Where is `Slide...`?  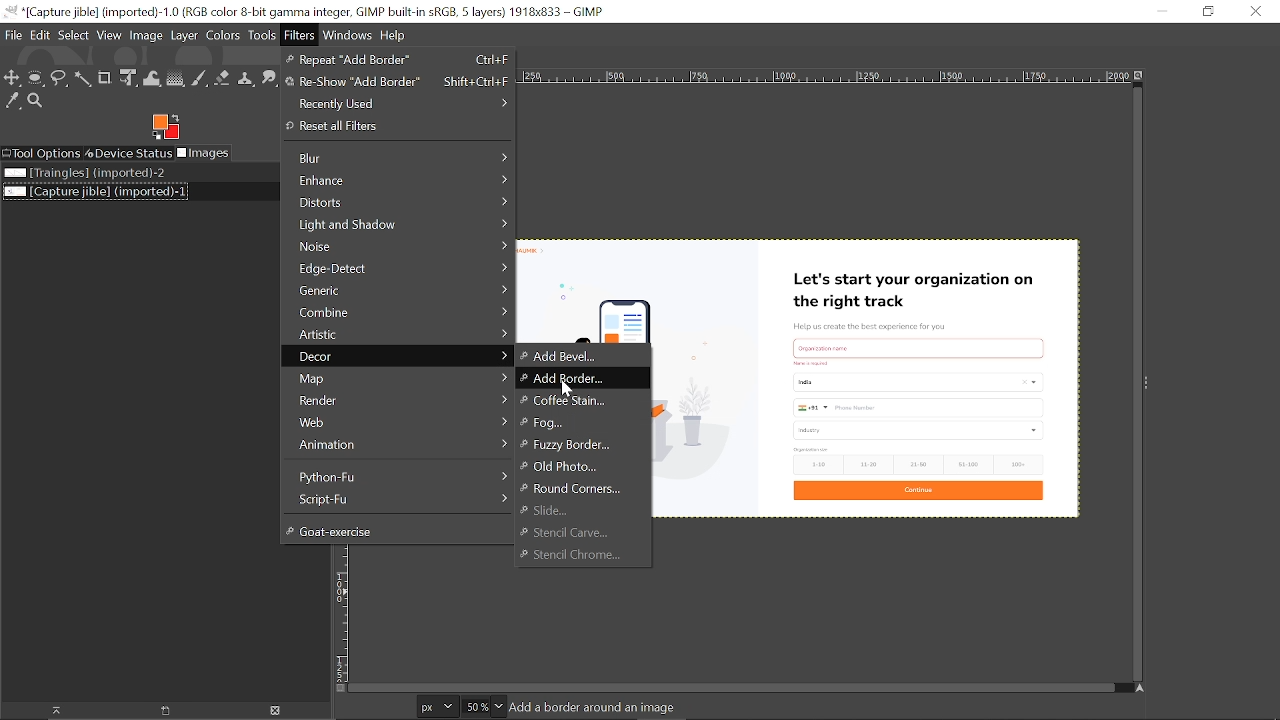 Slide... is located at coordinates (547, 510).